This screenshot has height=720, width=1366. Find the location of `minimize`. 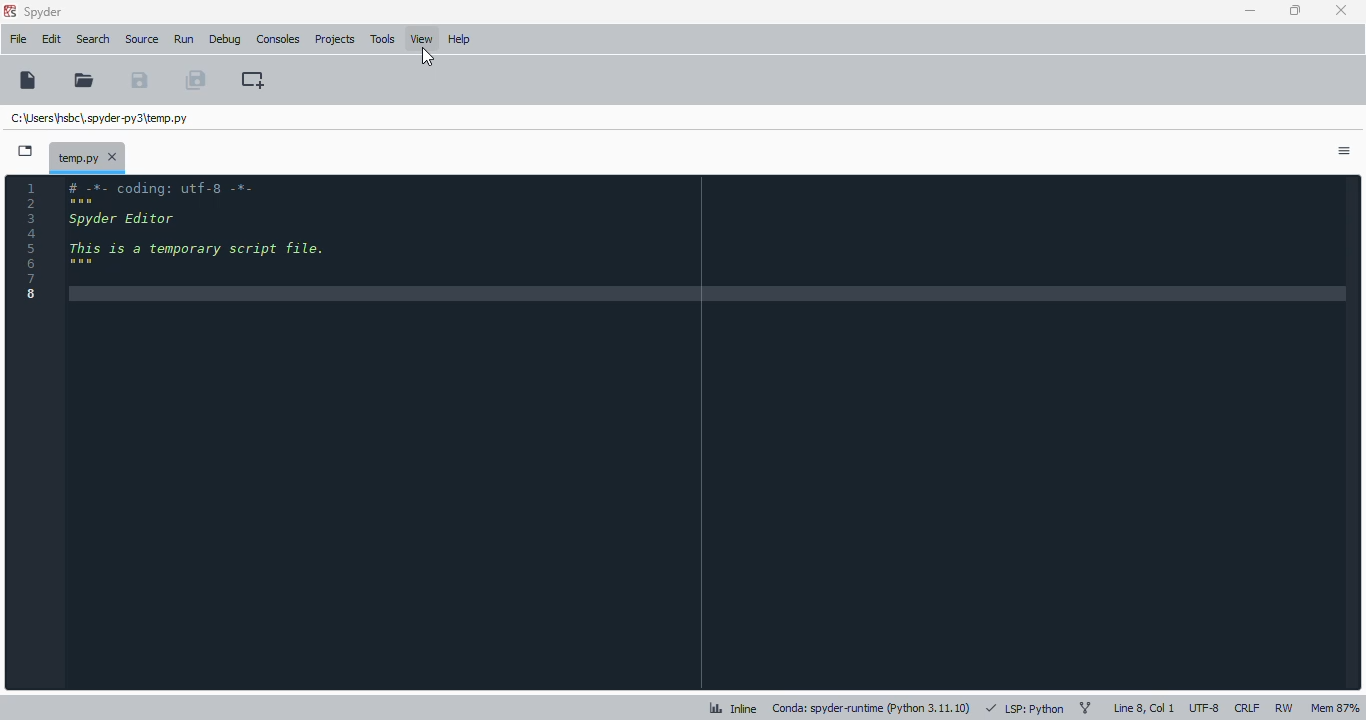

minimize is located at coordinates (1251, 11).